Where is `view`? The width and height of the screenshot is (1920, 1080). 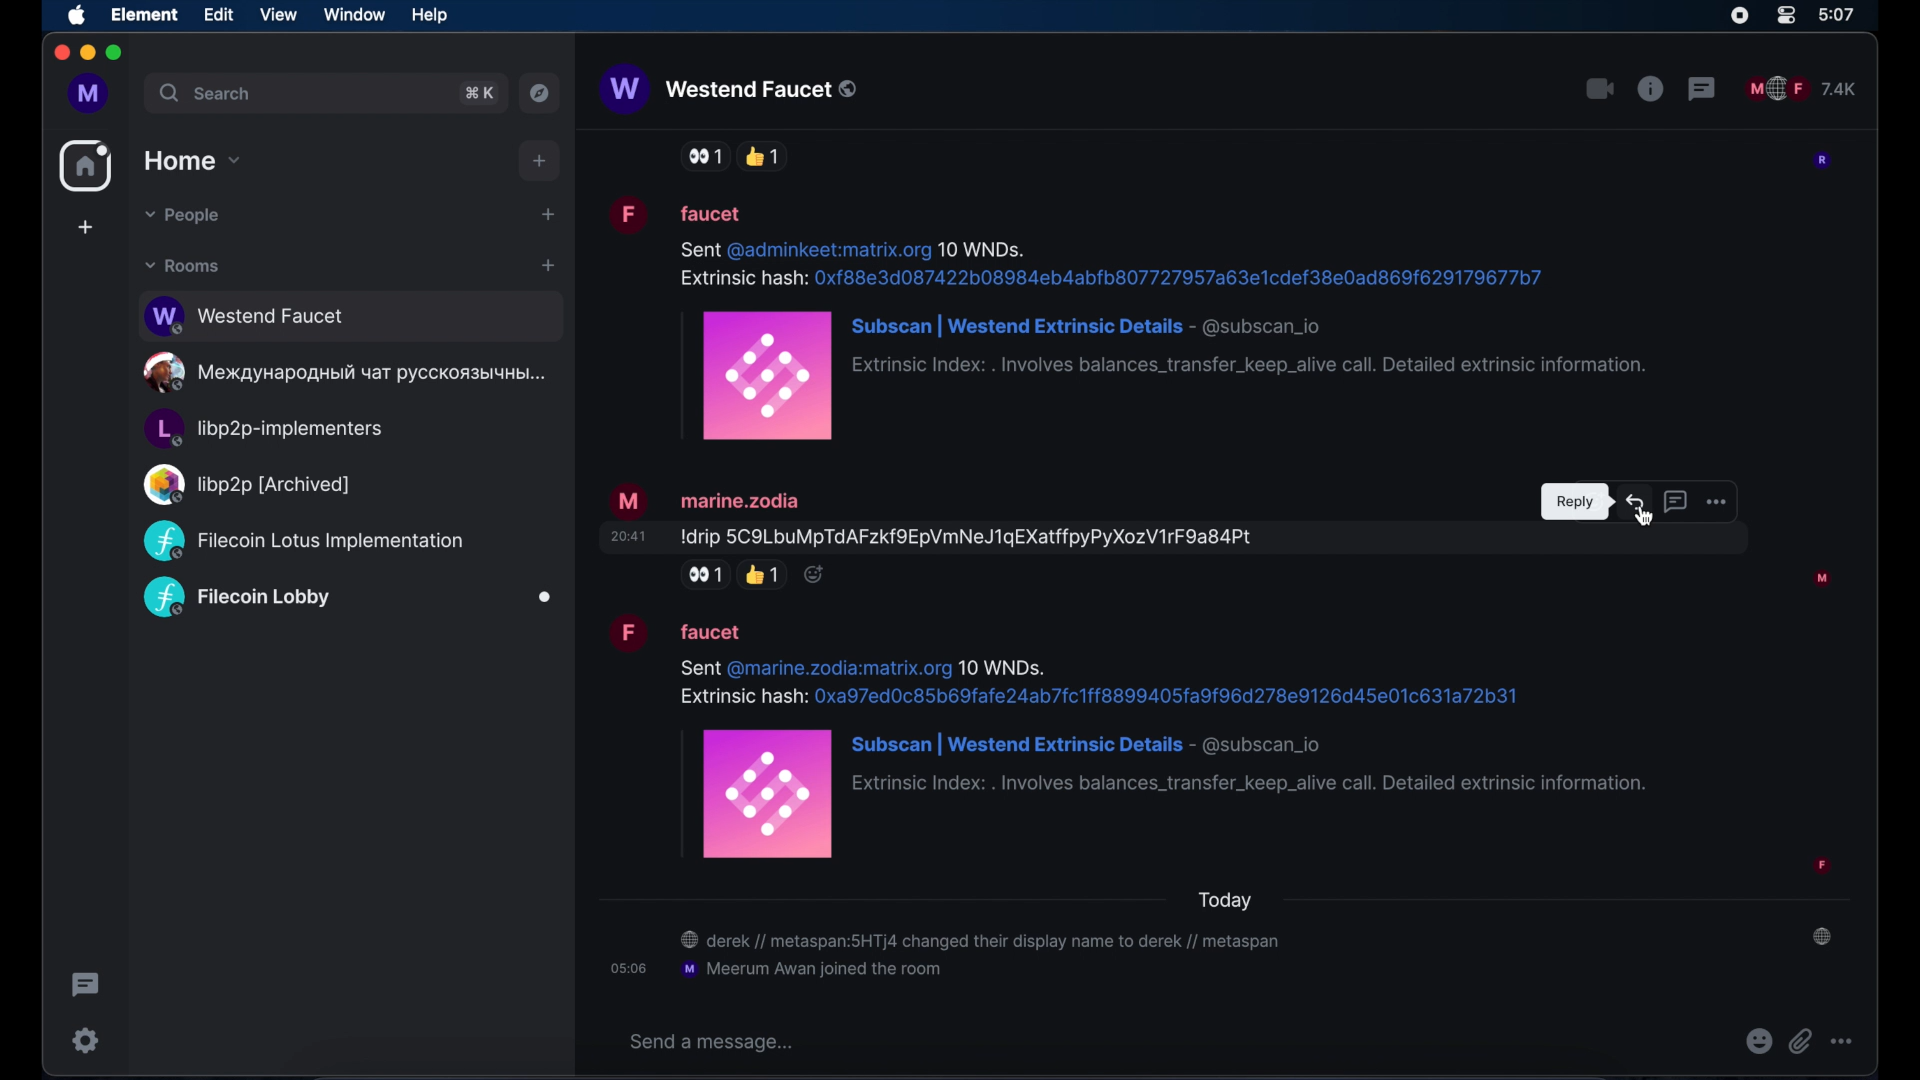 view is located at coordinates (277, 14).